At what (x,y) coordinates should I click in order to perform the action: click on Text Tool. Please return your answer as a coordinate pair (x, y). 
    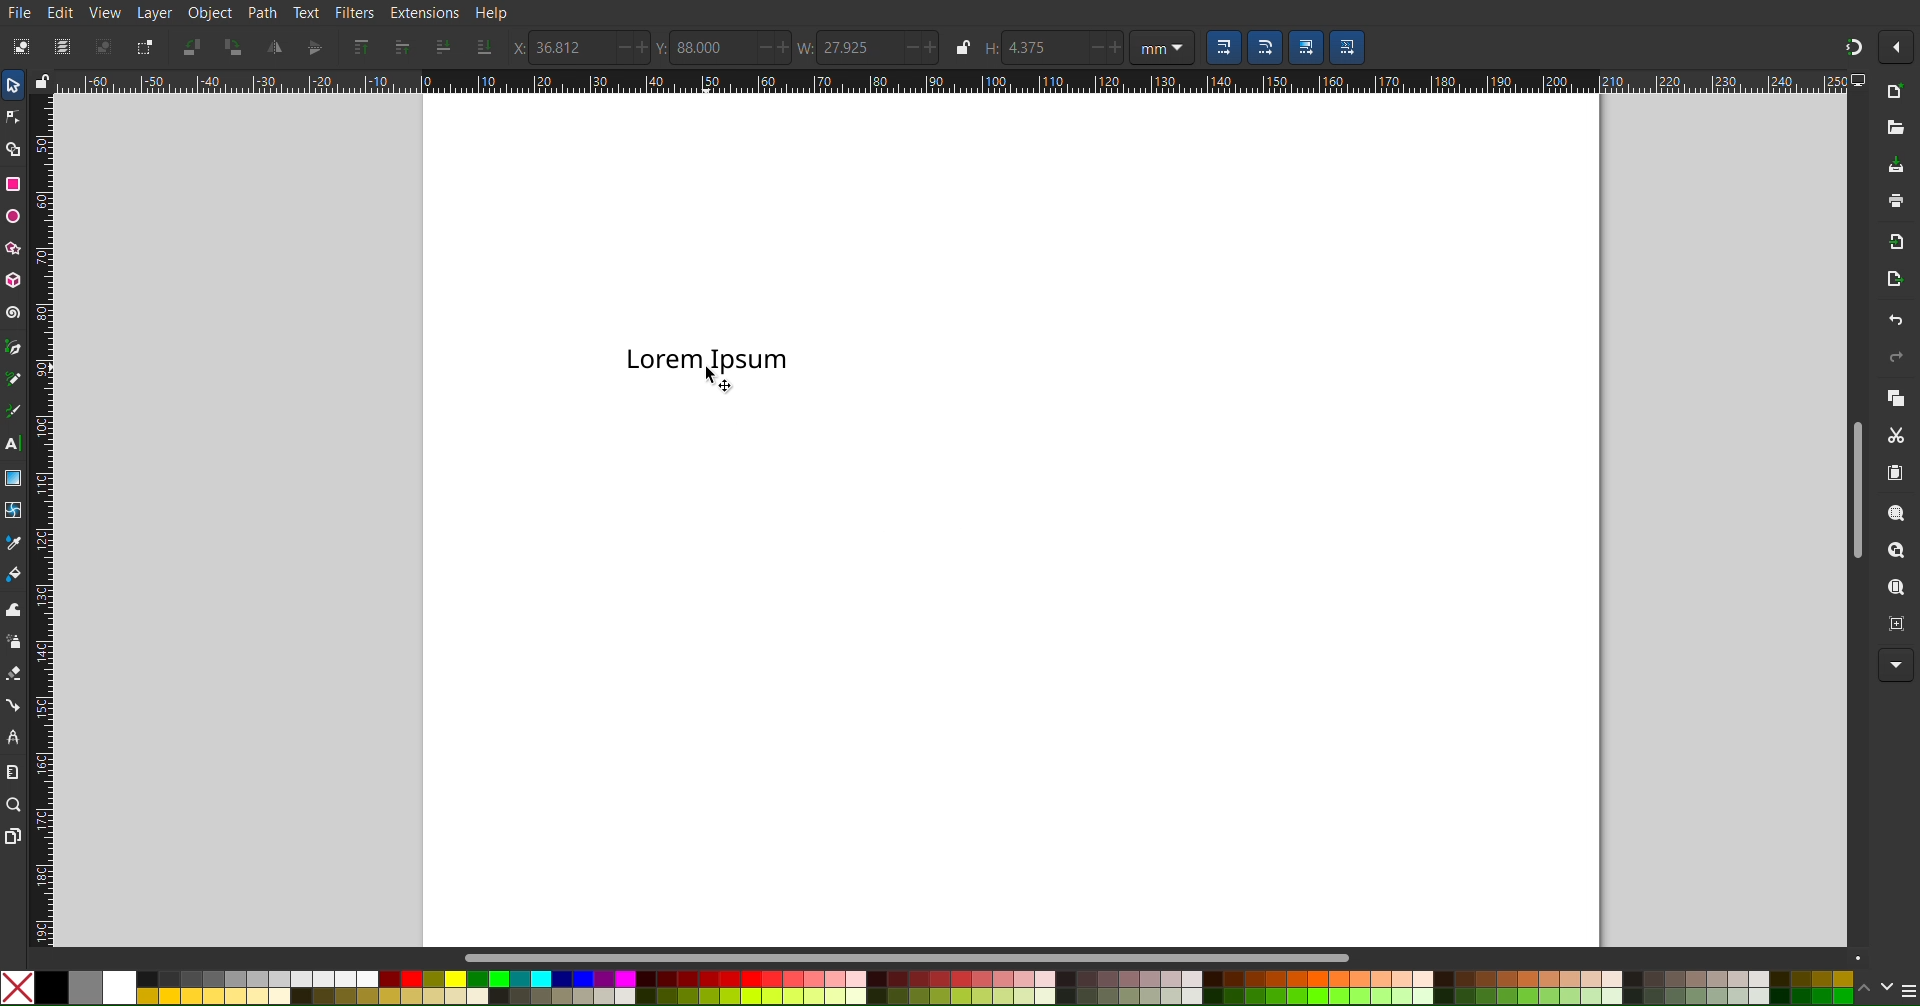
    Looking at the image, I should click on (13, 444).